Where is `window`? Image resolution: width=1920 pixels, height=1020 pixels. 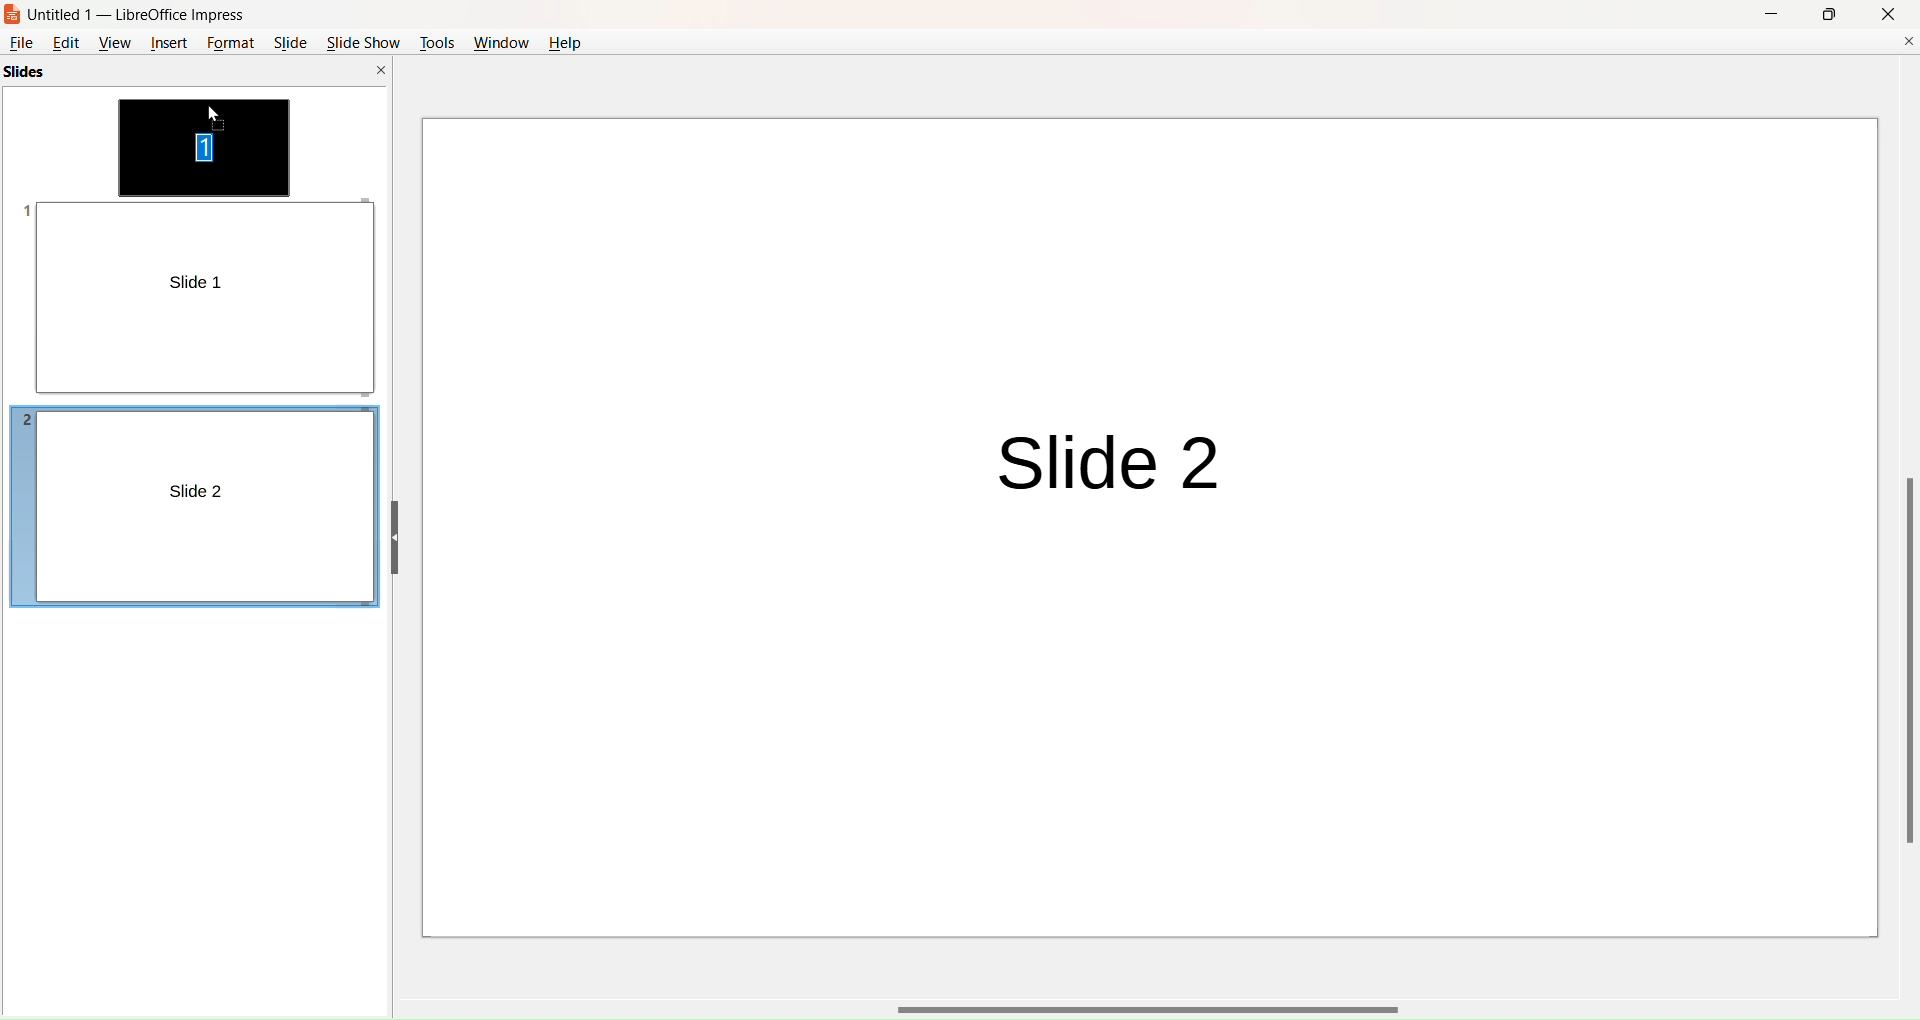
window is located at coordinates (498, 42).